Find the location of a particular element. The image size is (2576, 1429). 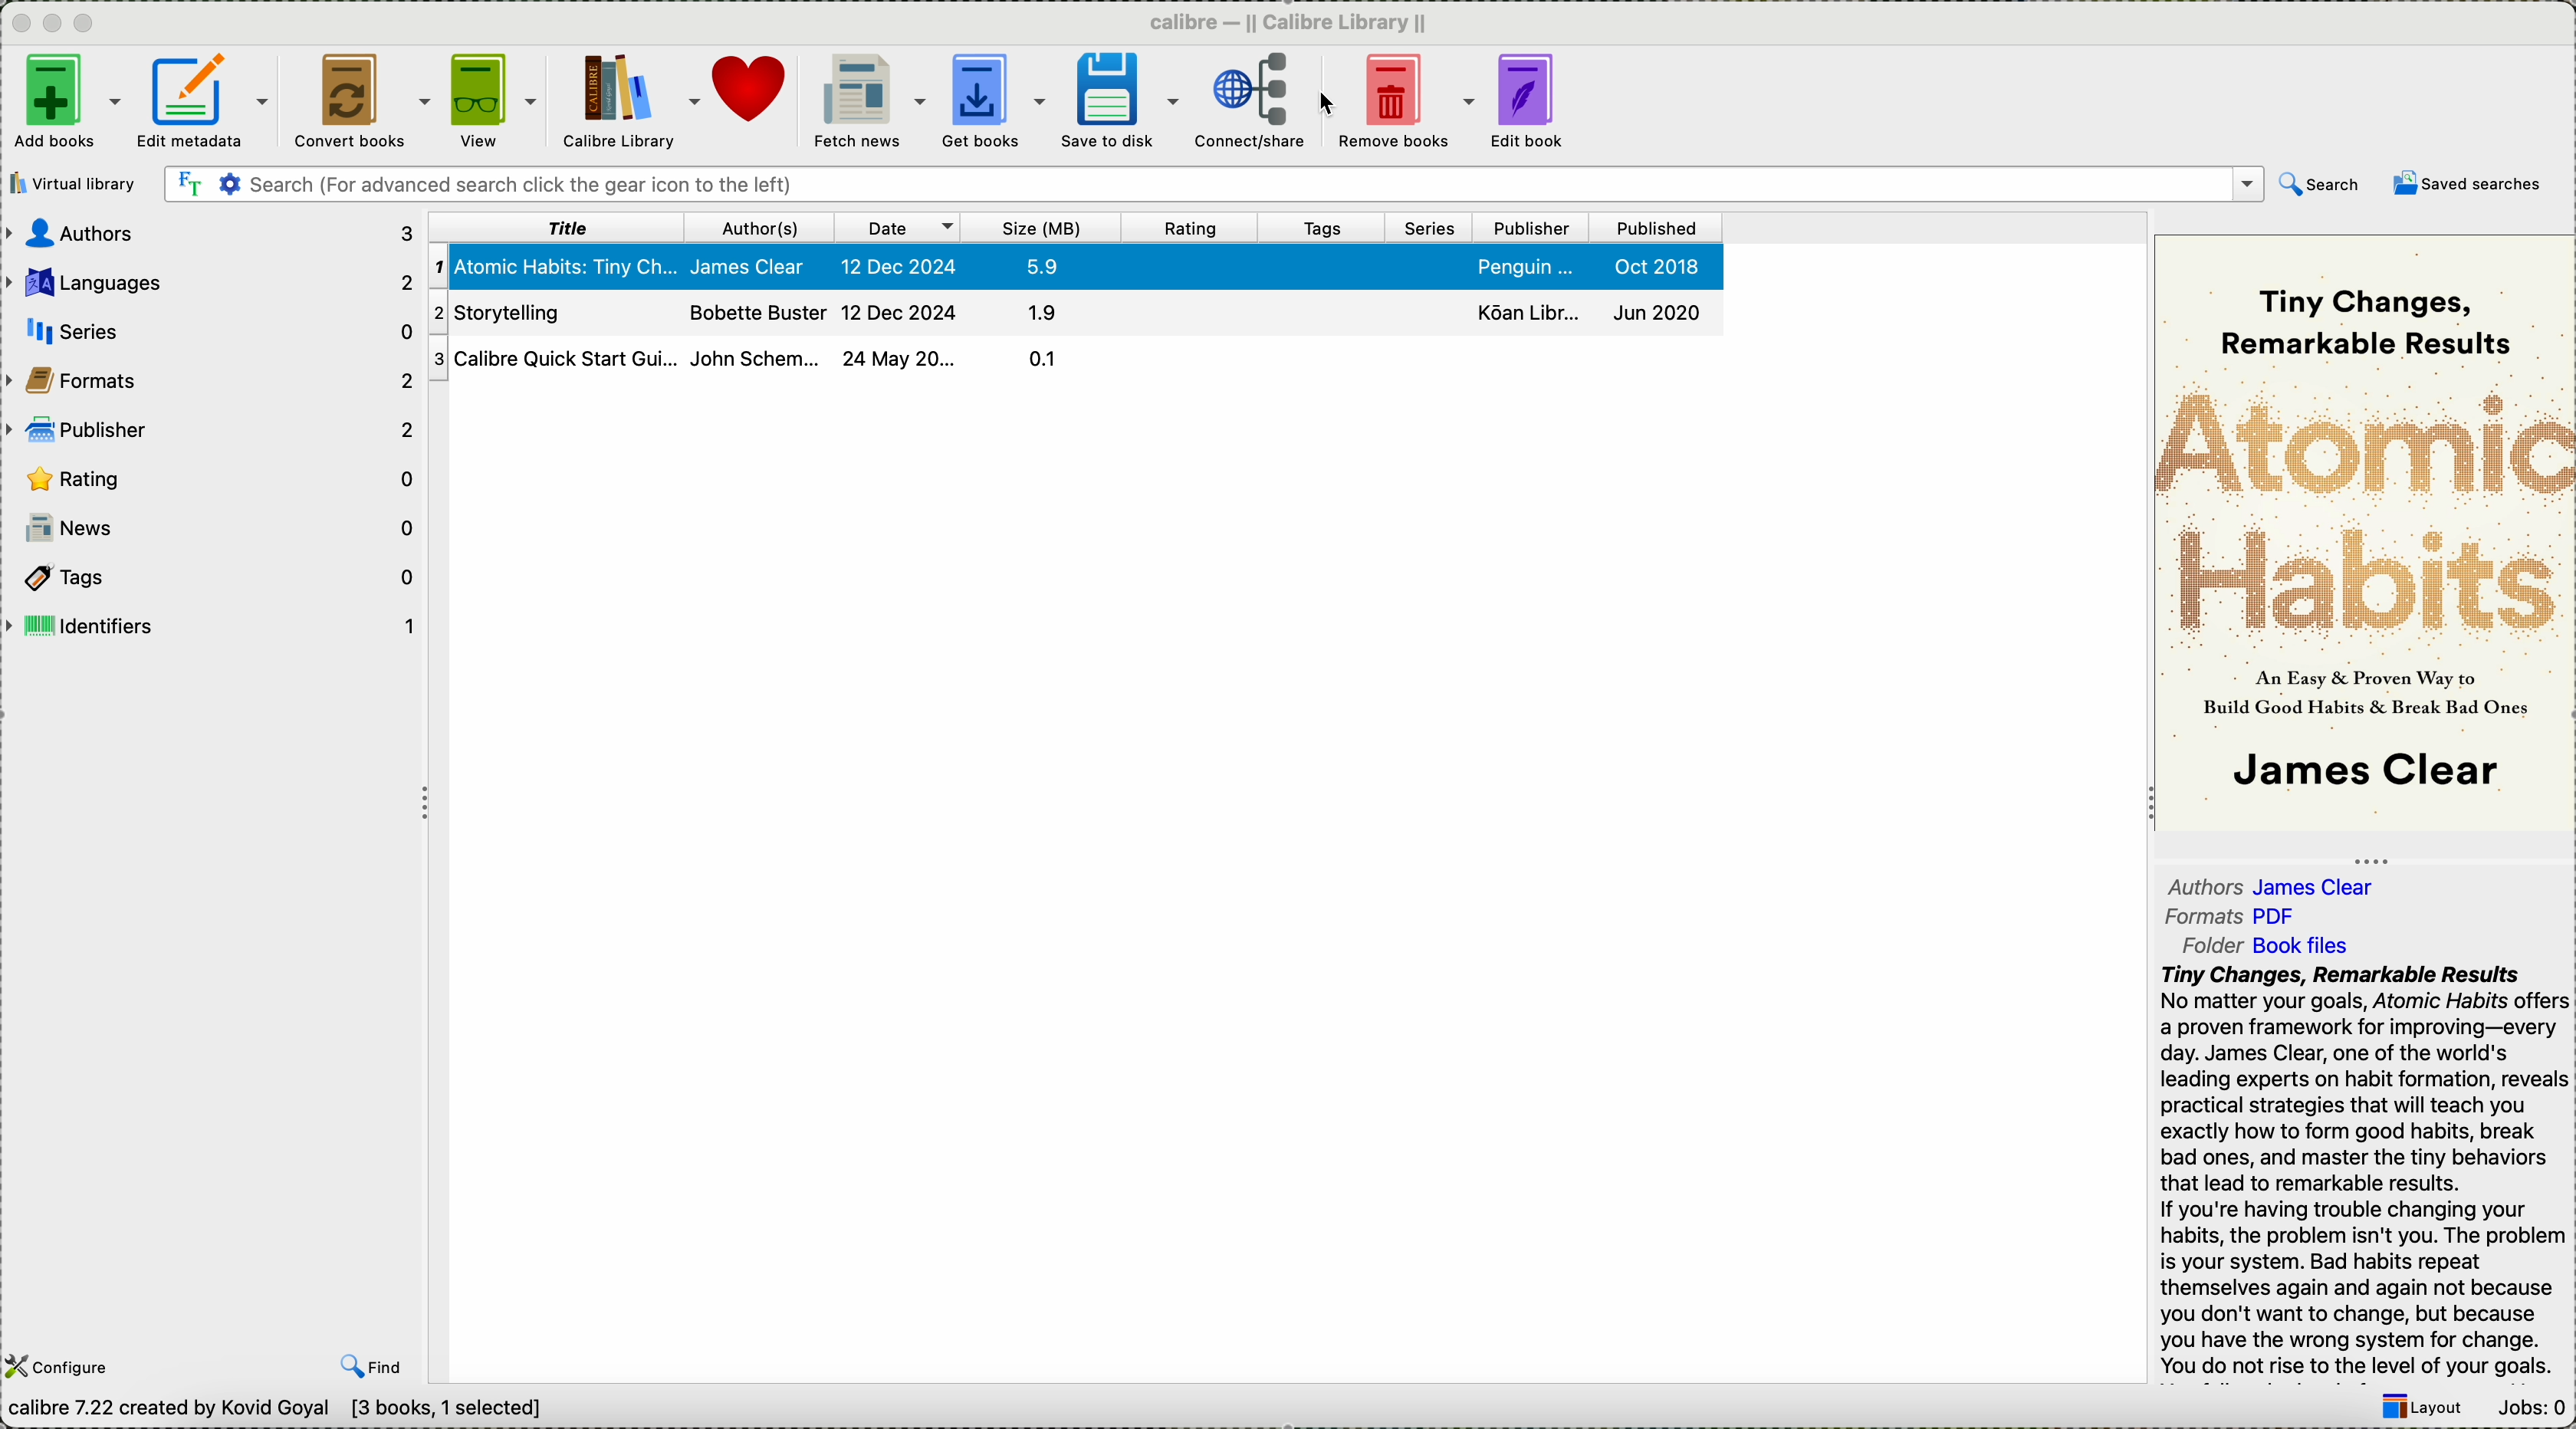

authors is located at coordinates (213, 233).